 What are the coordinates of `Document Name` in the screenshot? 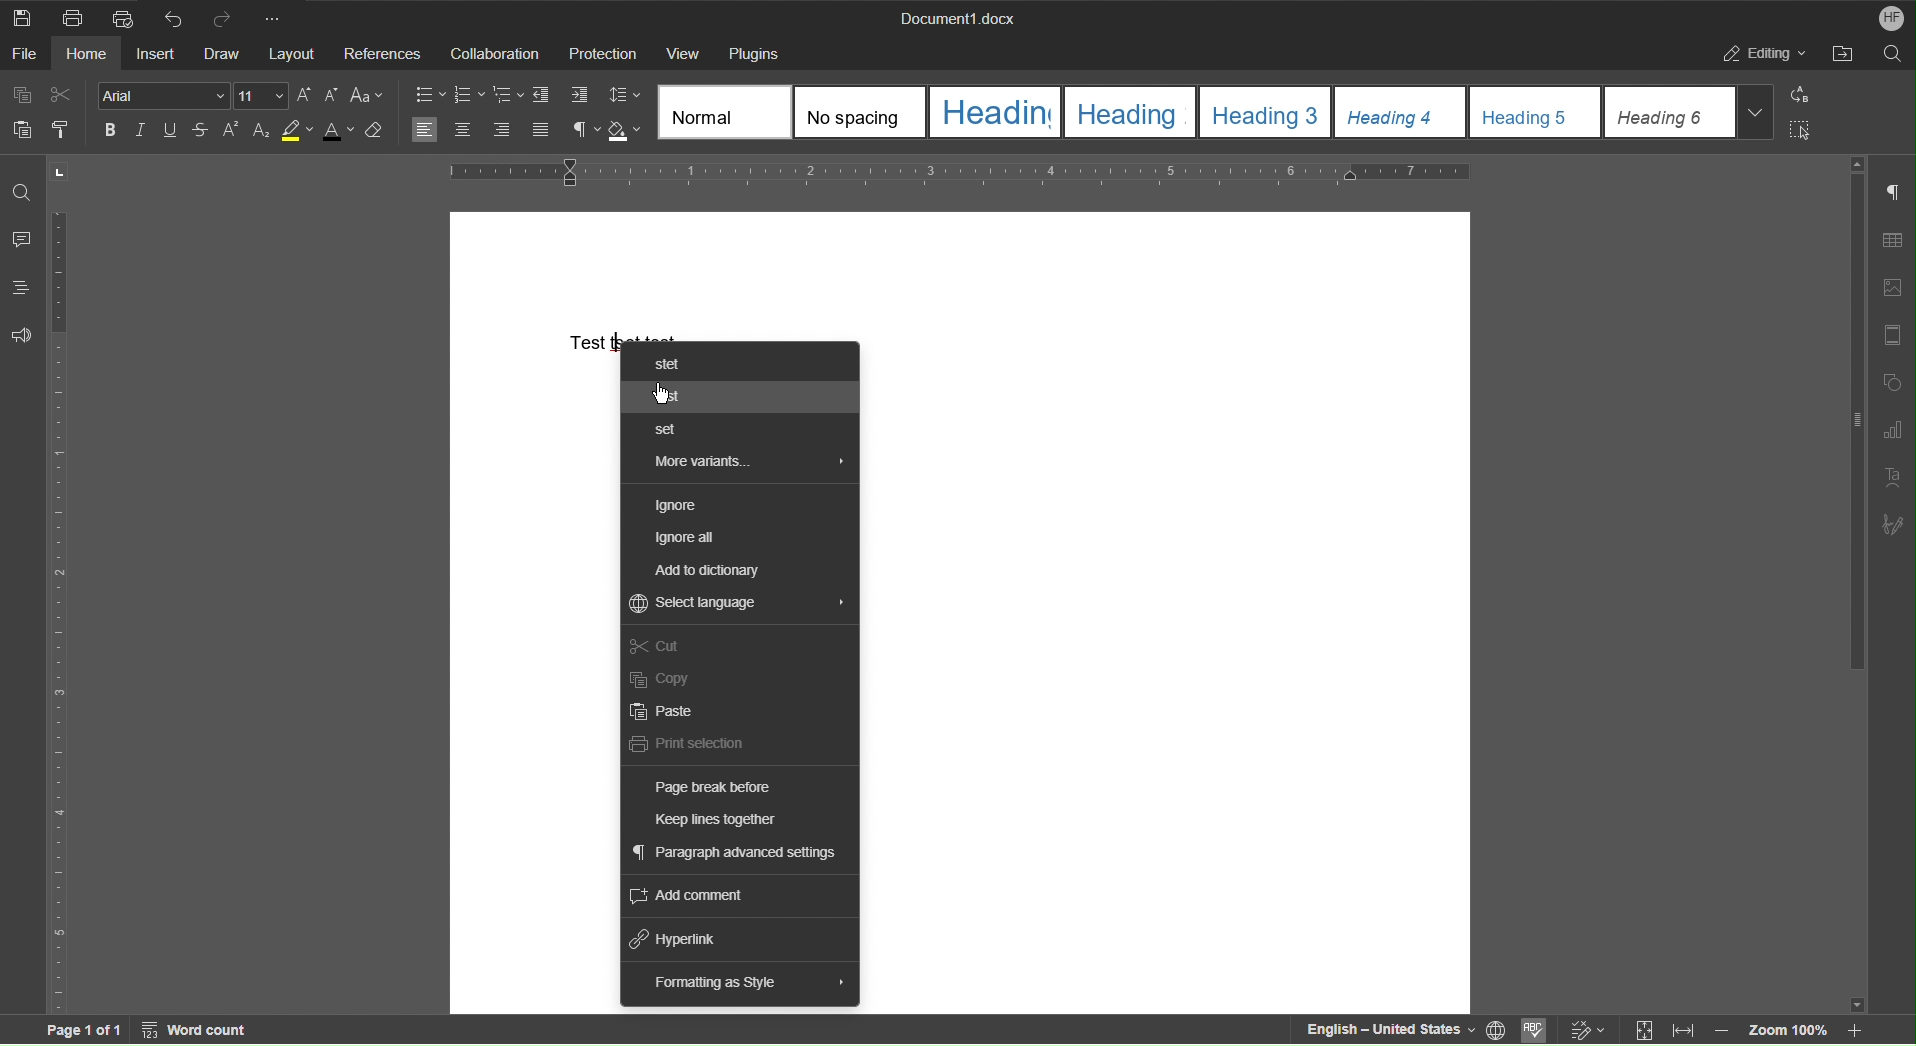 It's located at (956, 16).